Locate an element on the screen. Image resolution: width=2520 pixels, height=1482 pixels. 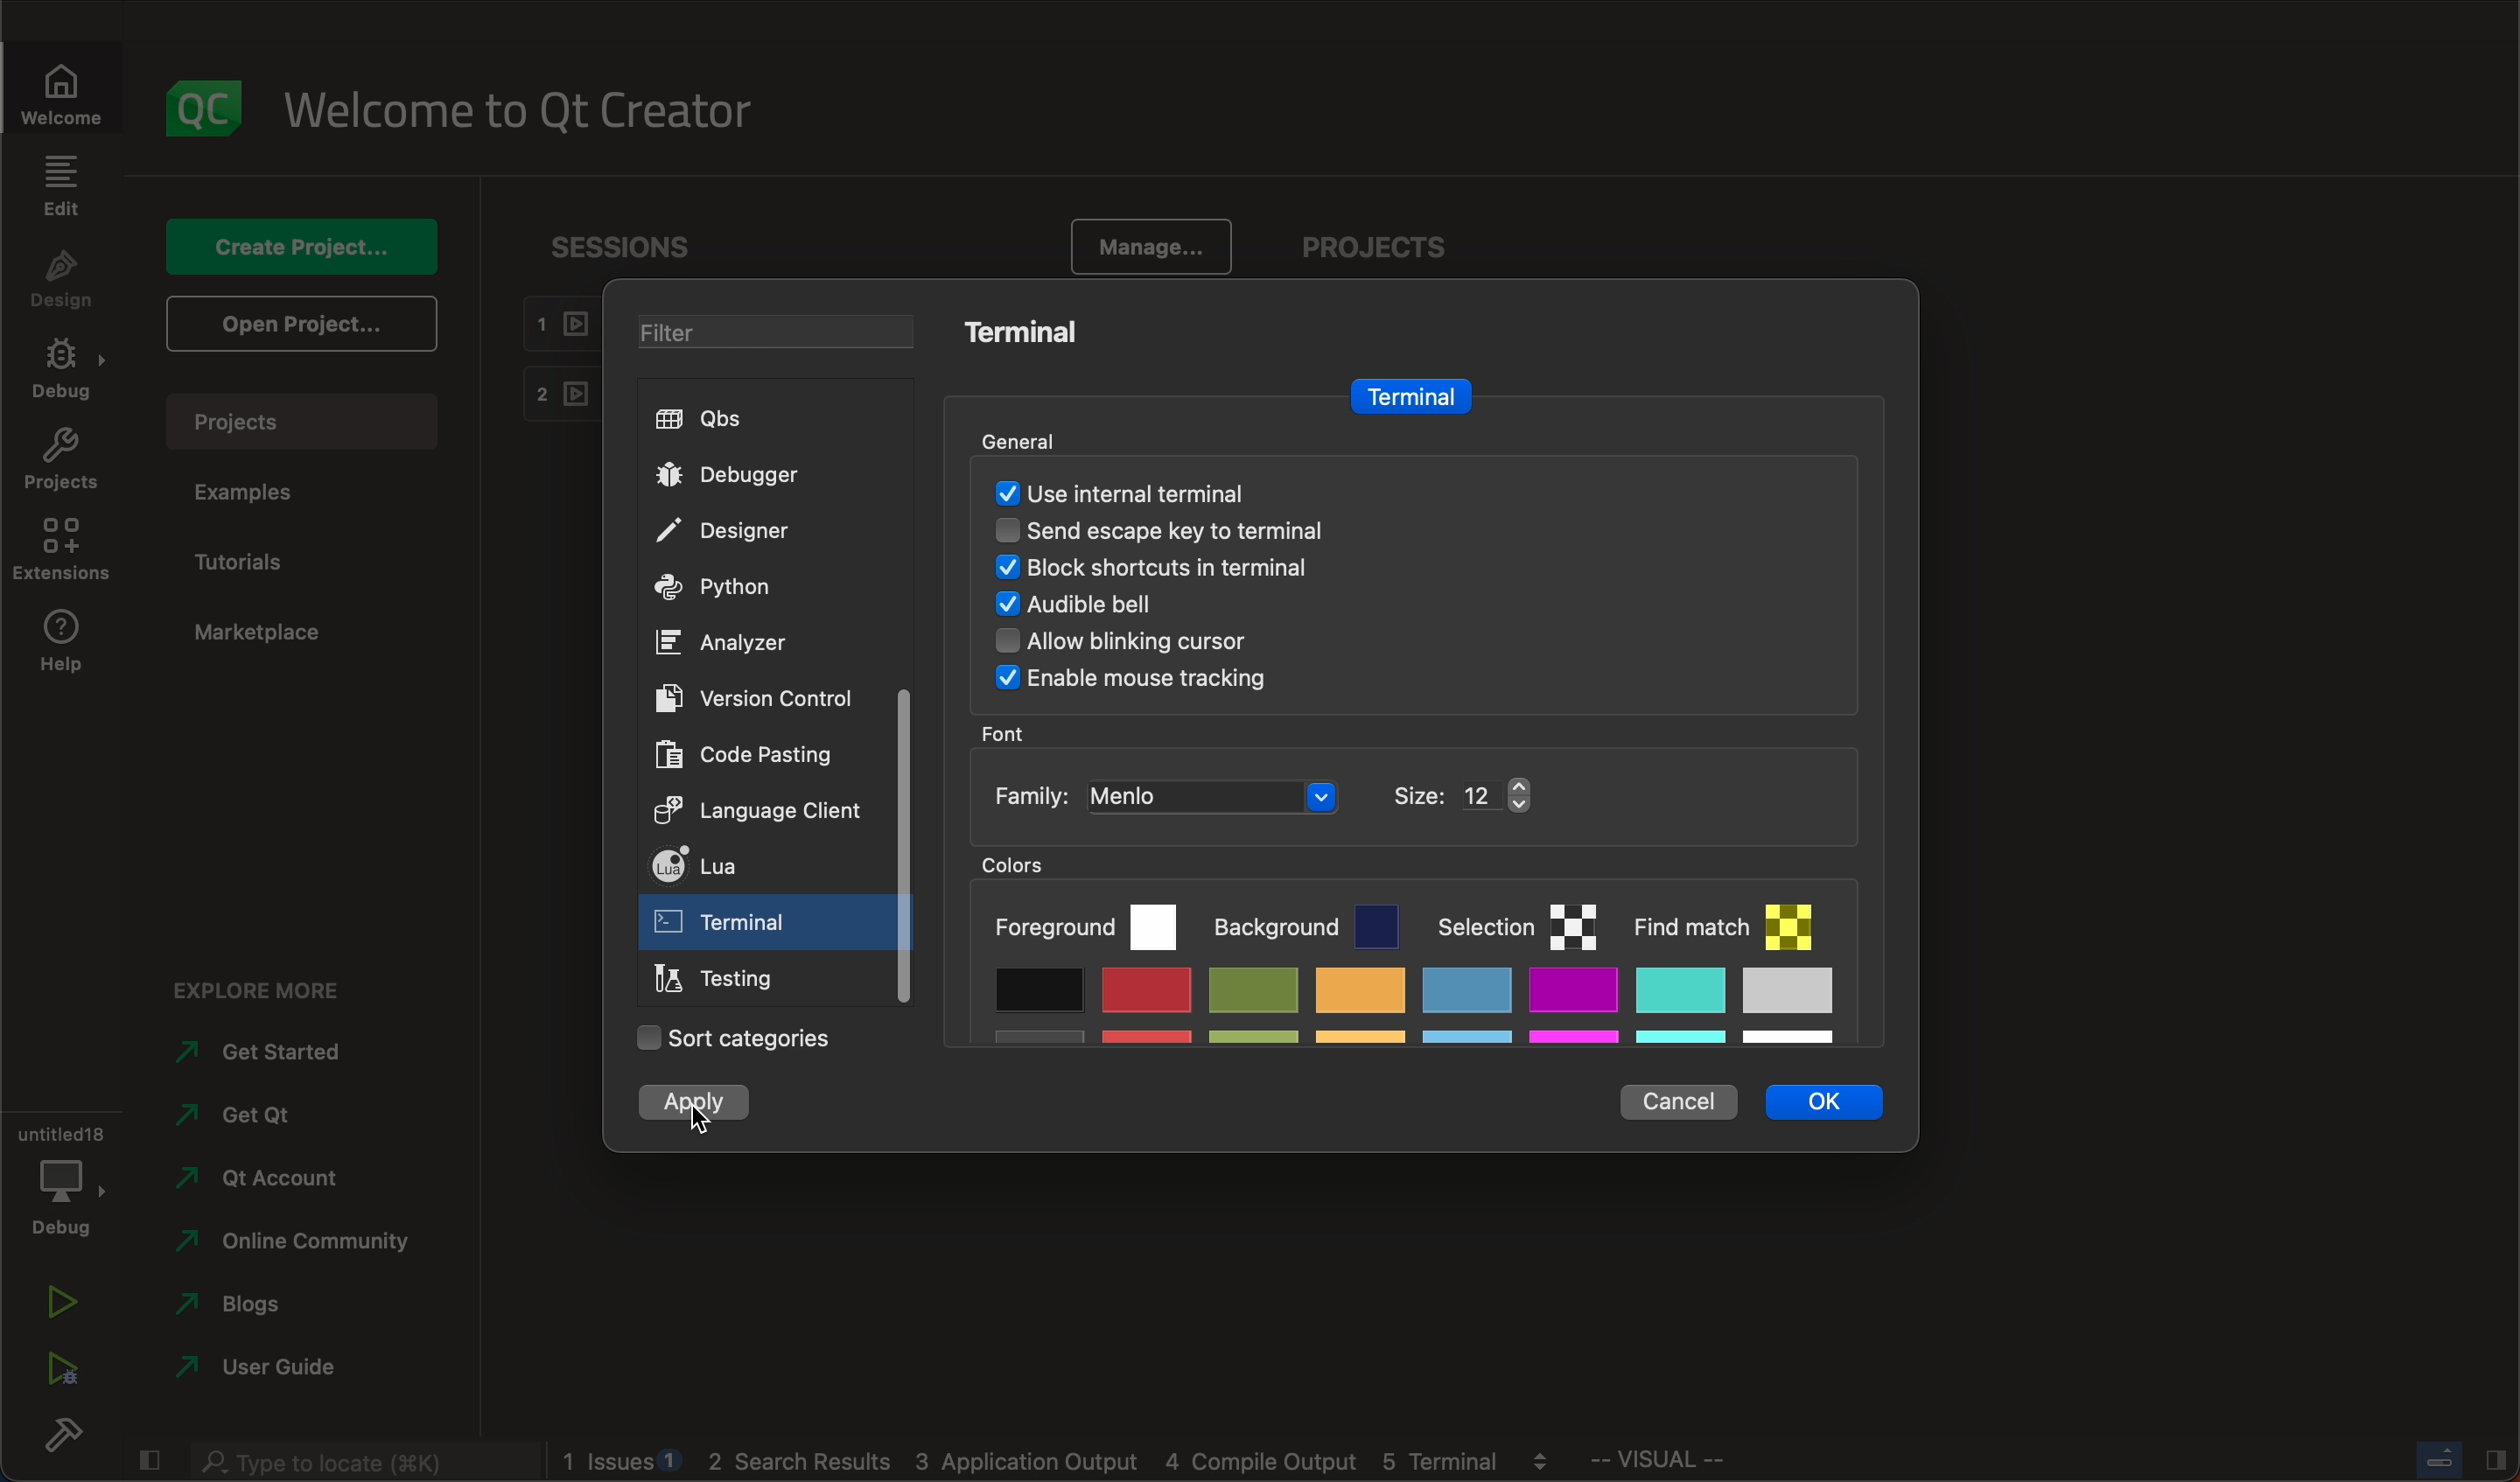
guide is located at coordinates (267, 1364).